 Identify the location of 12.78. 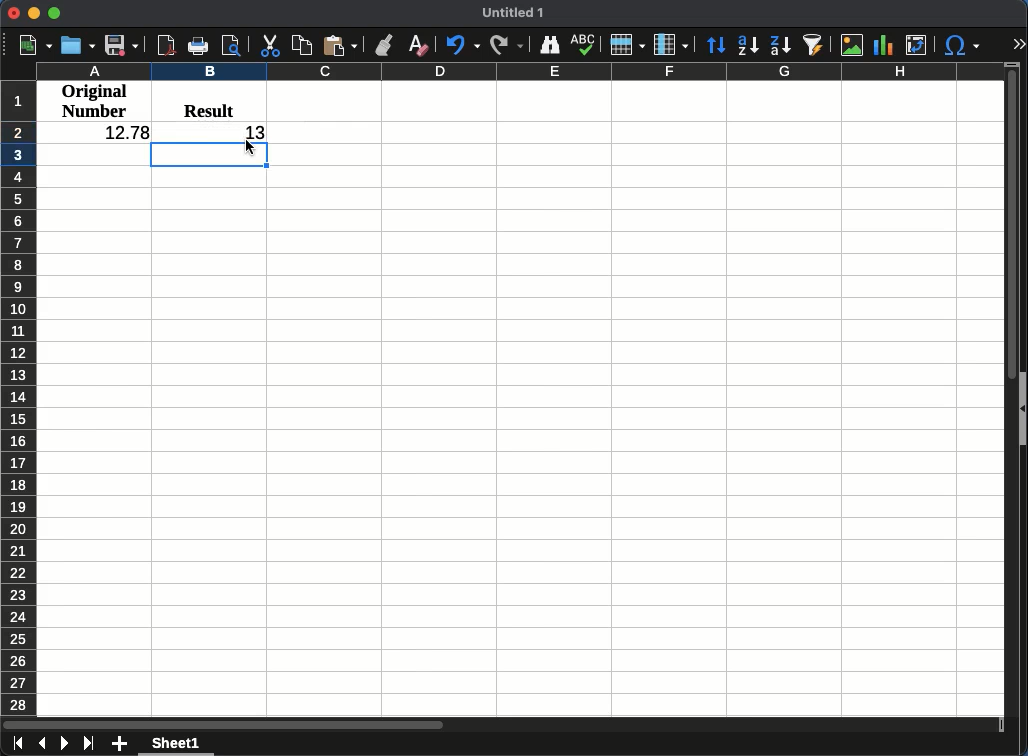
(125, 131).